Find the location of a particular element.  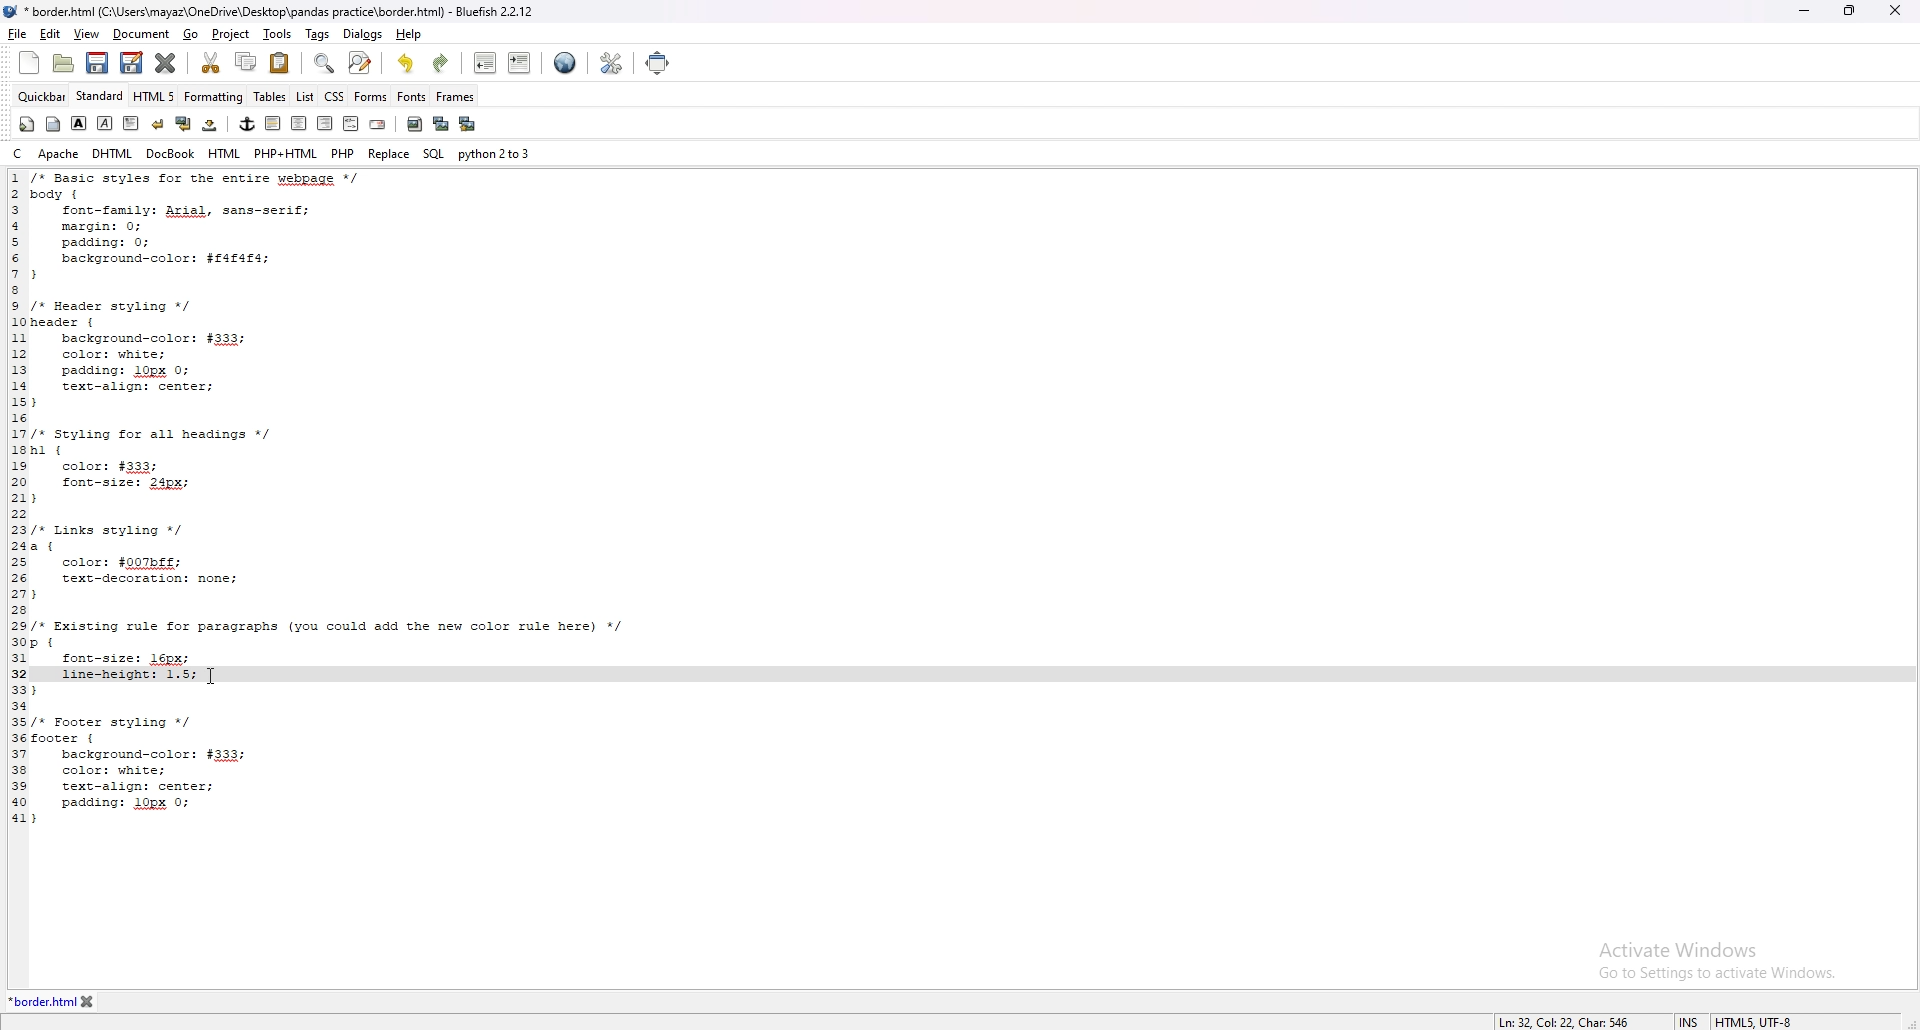

dialogs is located at coordinates (362, 34).